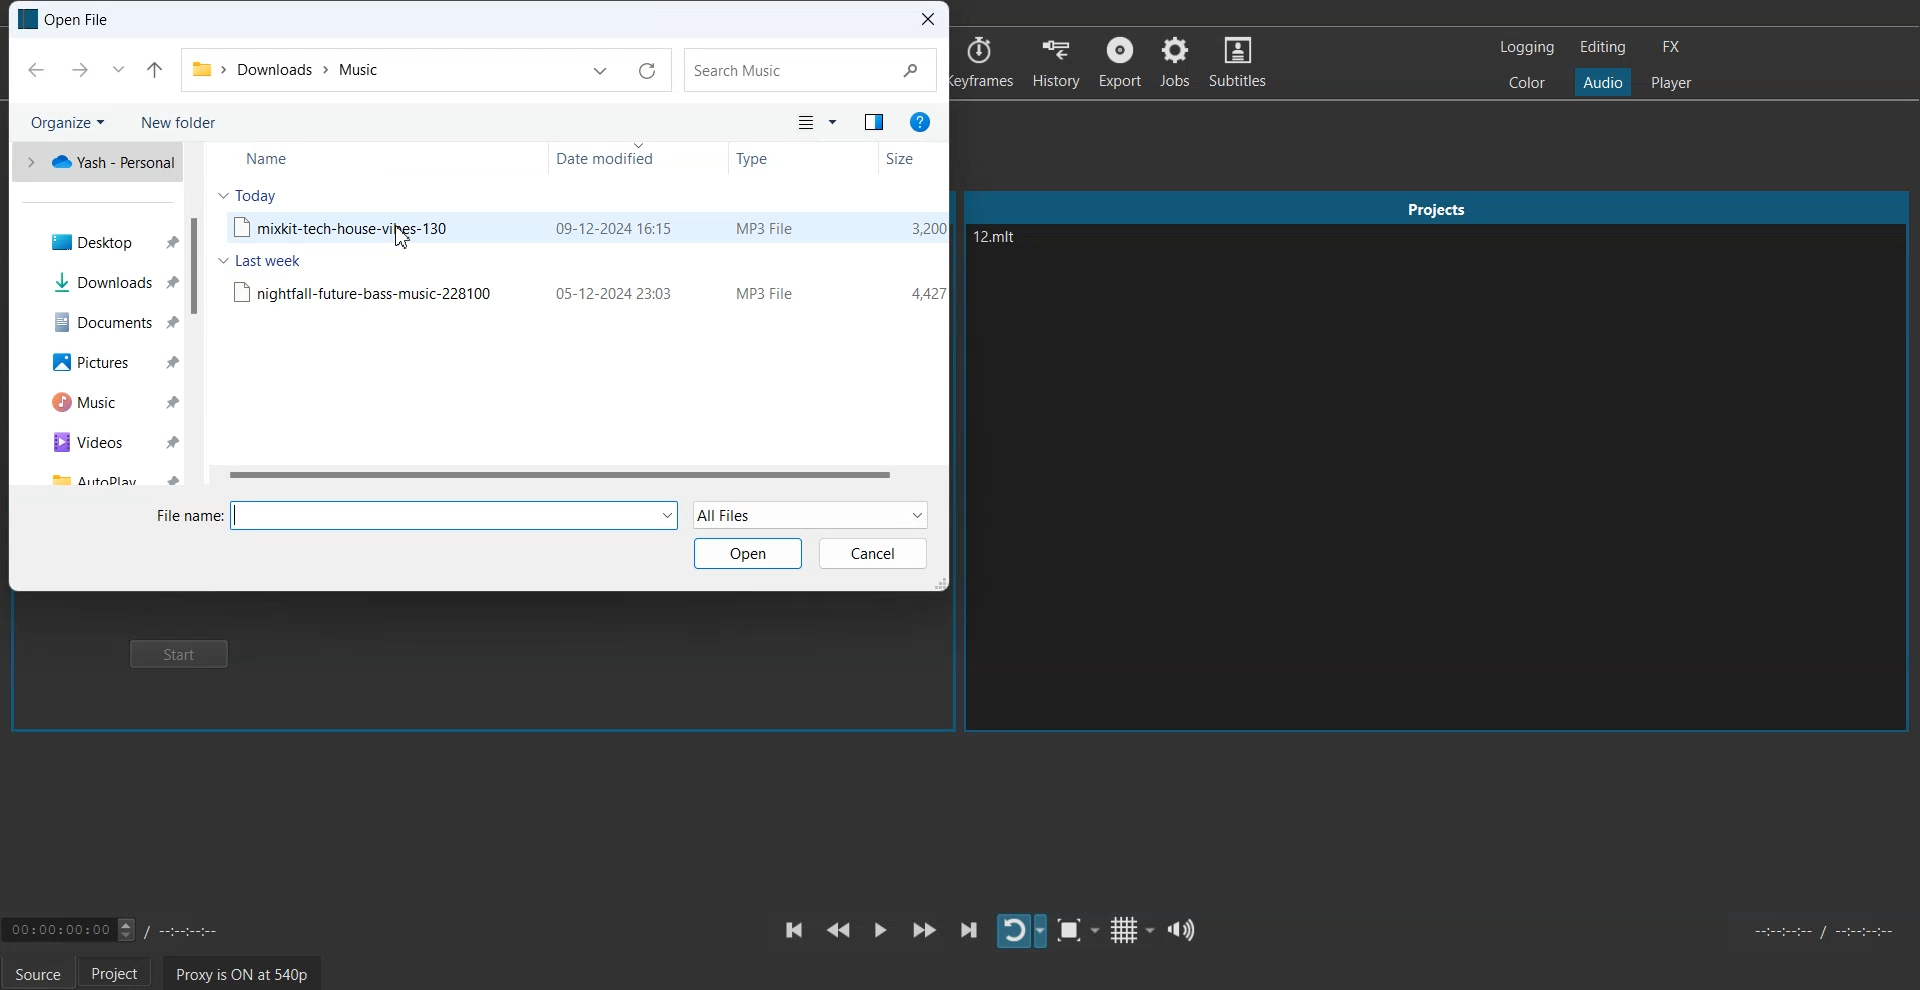 The width and height of the screenshot is (1920, 990). What do you see at coordinates (285, 67) in the screenshot?
I see `File Path Address` at bounding box center [285, 67].